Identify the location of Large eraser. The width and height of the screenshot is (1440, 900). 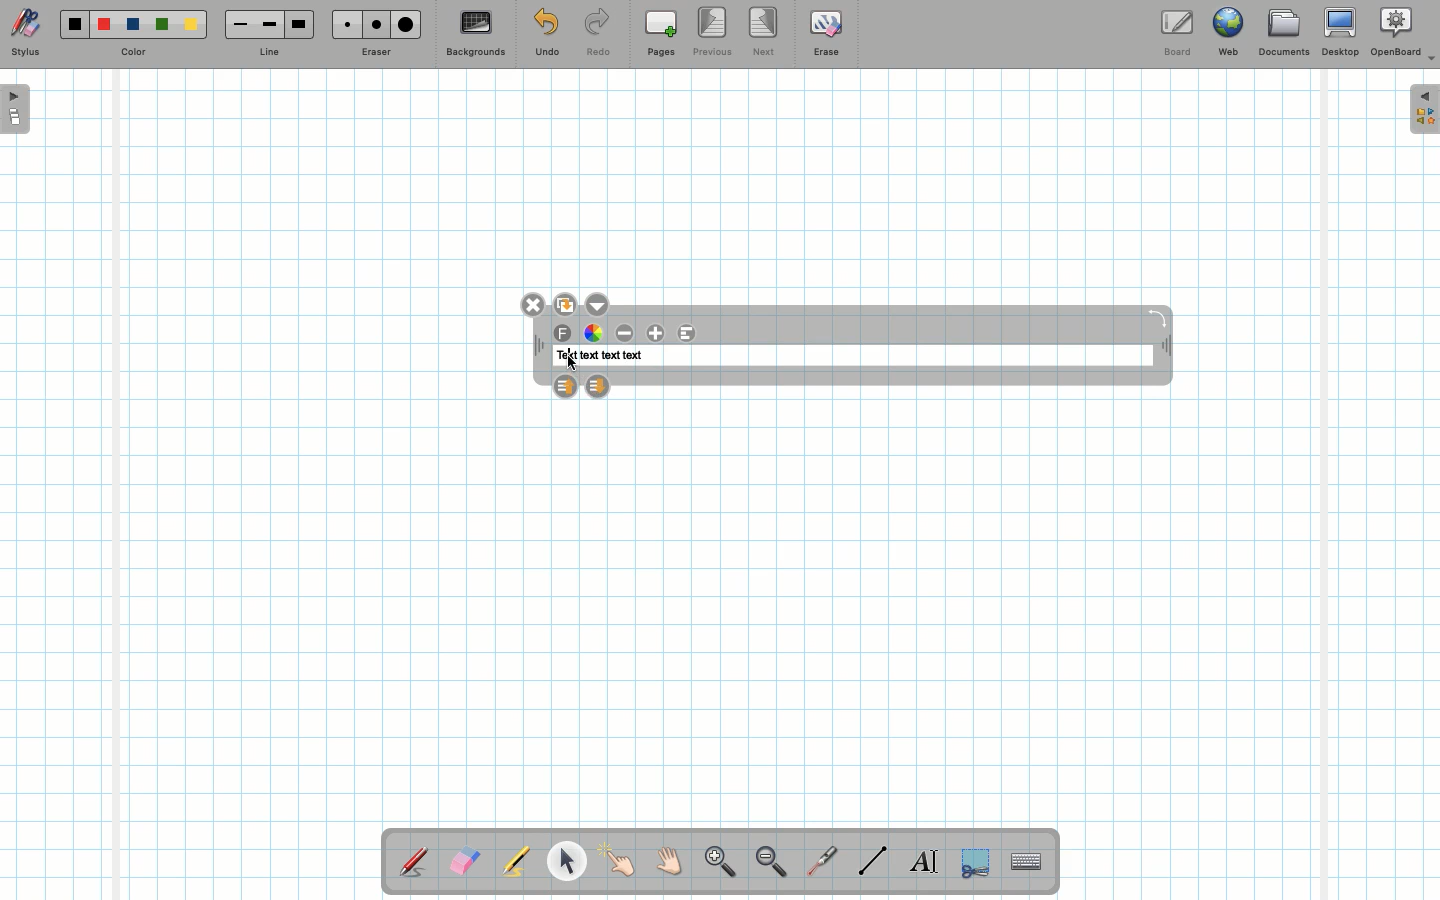
(406, 24).